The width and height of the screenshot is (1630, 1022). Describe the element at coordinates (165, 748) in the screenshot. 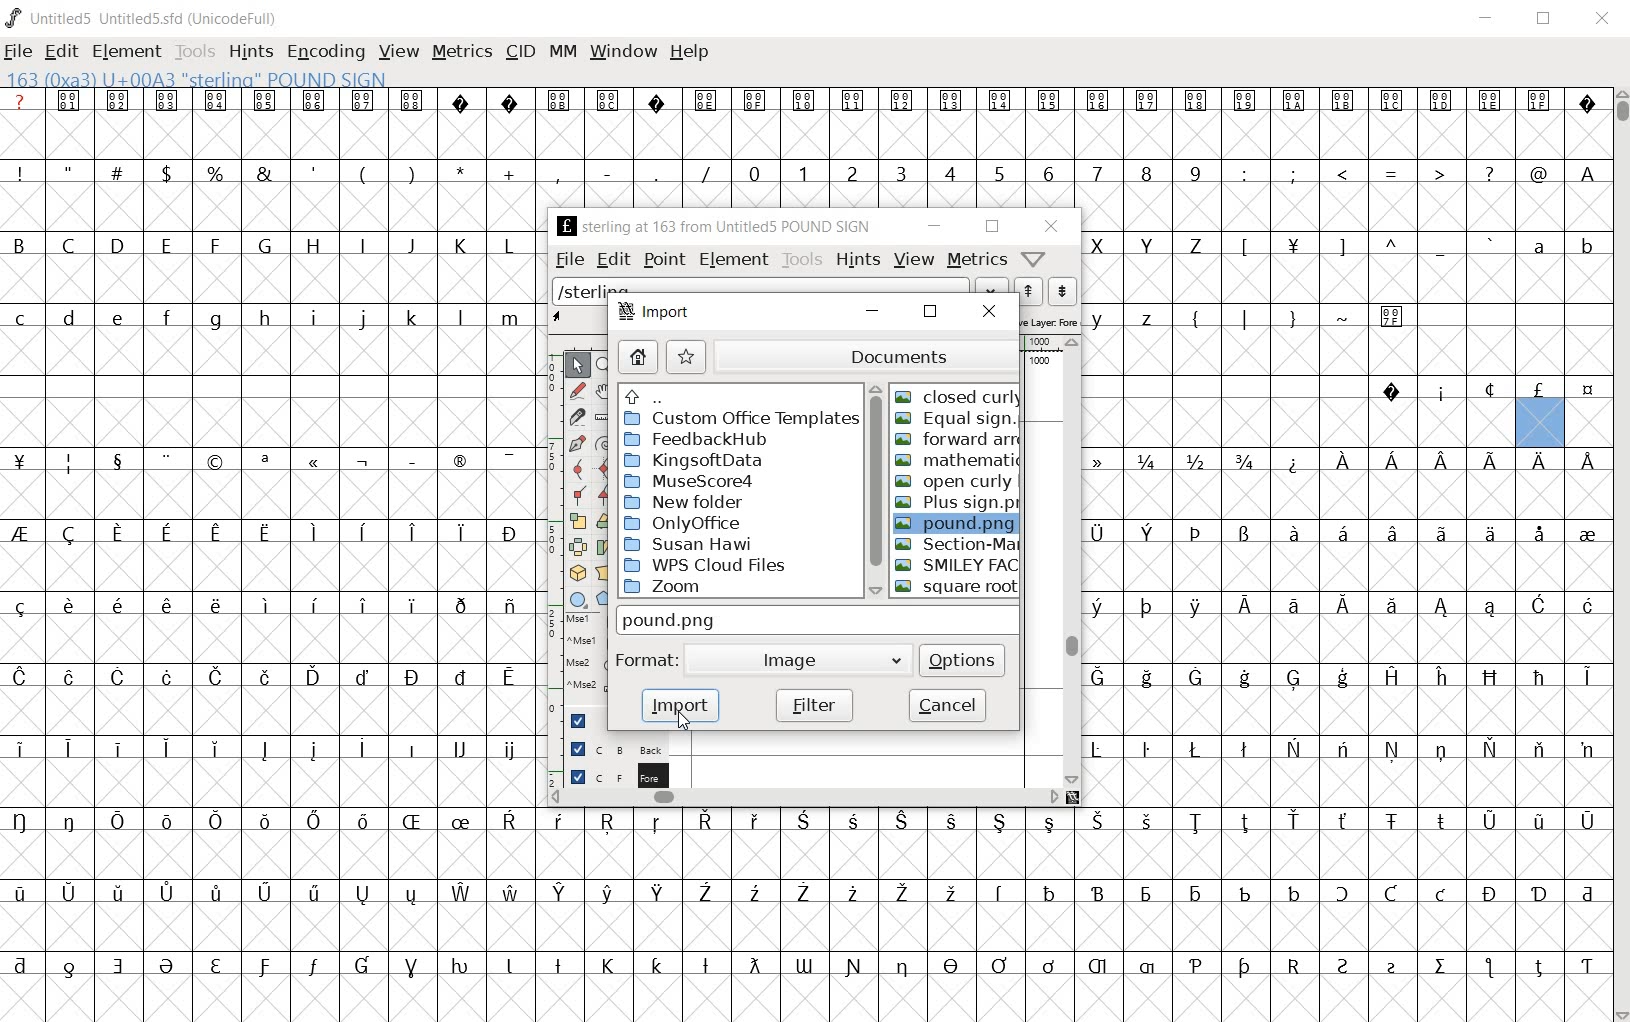

I see `Symbol` at that location.